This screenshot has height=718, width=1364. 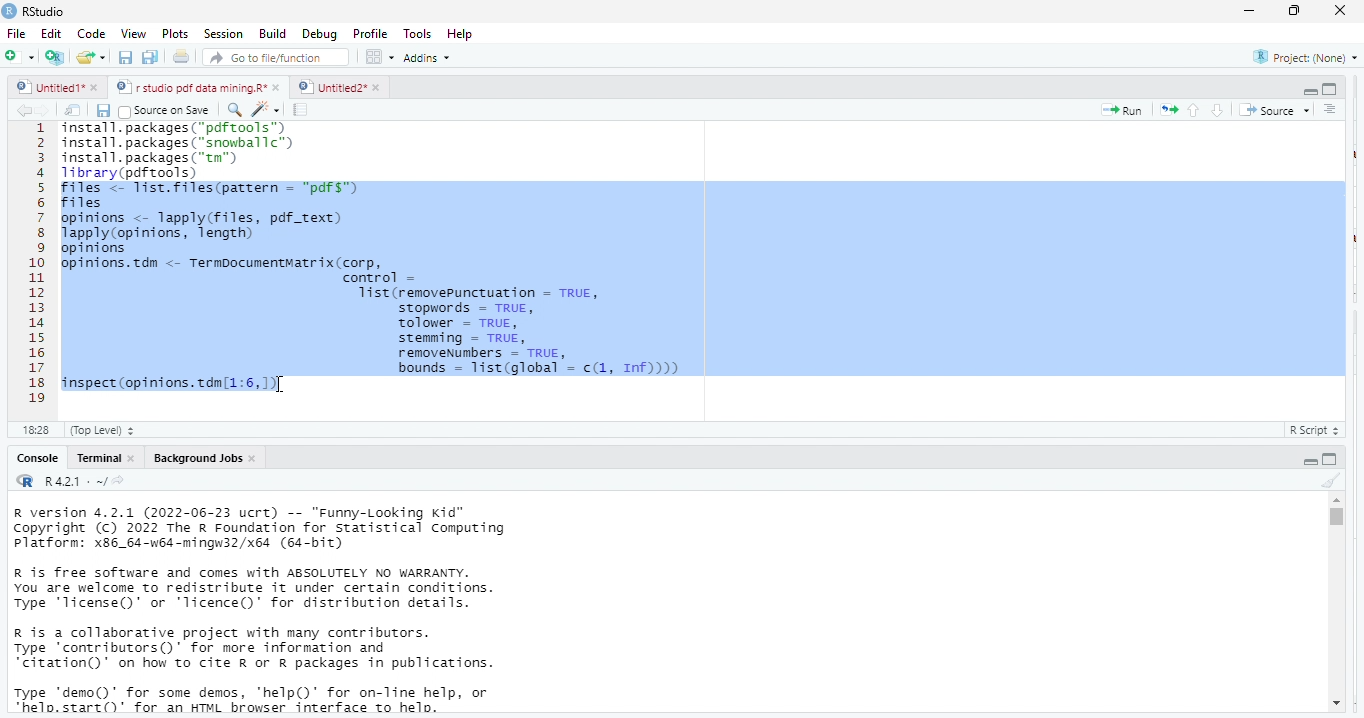 What do you see at coordinates (193, 458) in the screenshot?
I see `background jobs` at bounding box center [193, 458].